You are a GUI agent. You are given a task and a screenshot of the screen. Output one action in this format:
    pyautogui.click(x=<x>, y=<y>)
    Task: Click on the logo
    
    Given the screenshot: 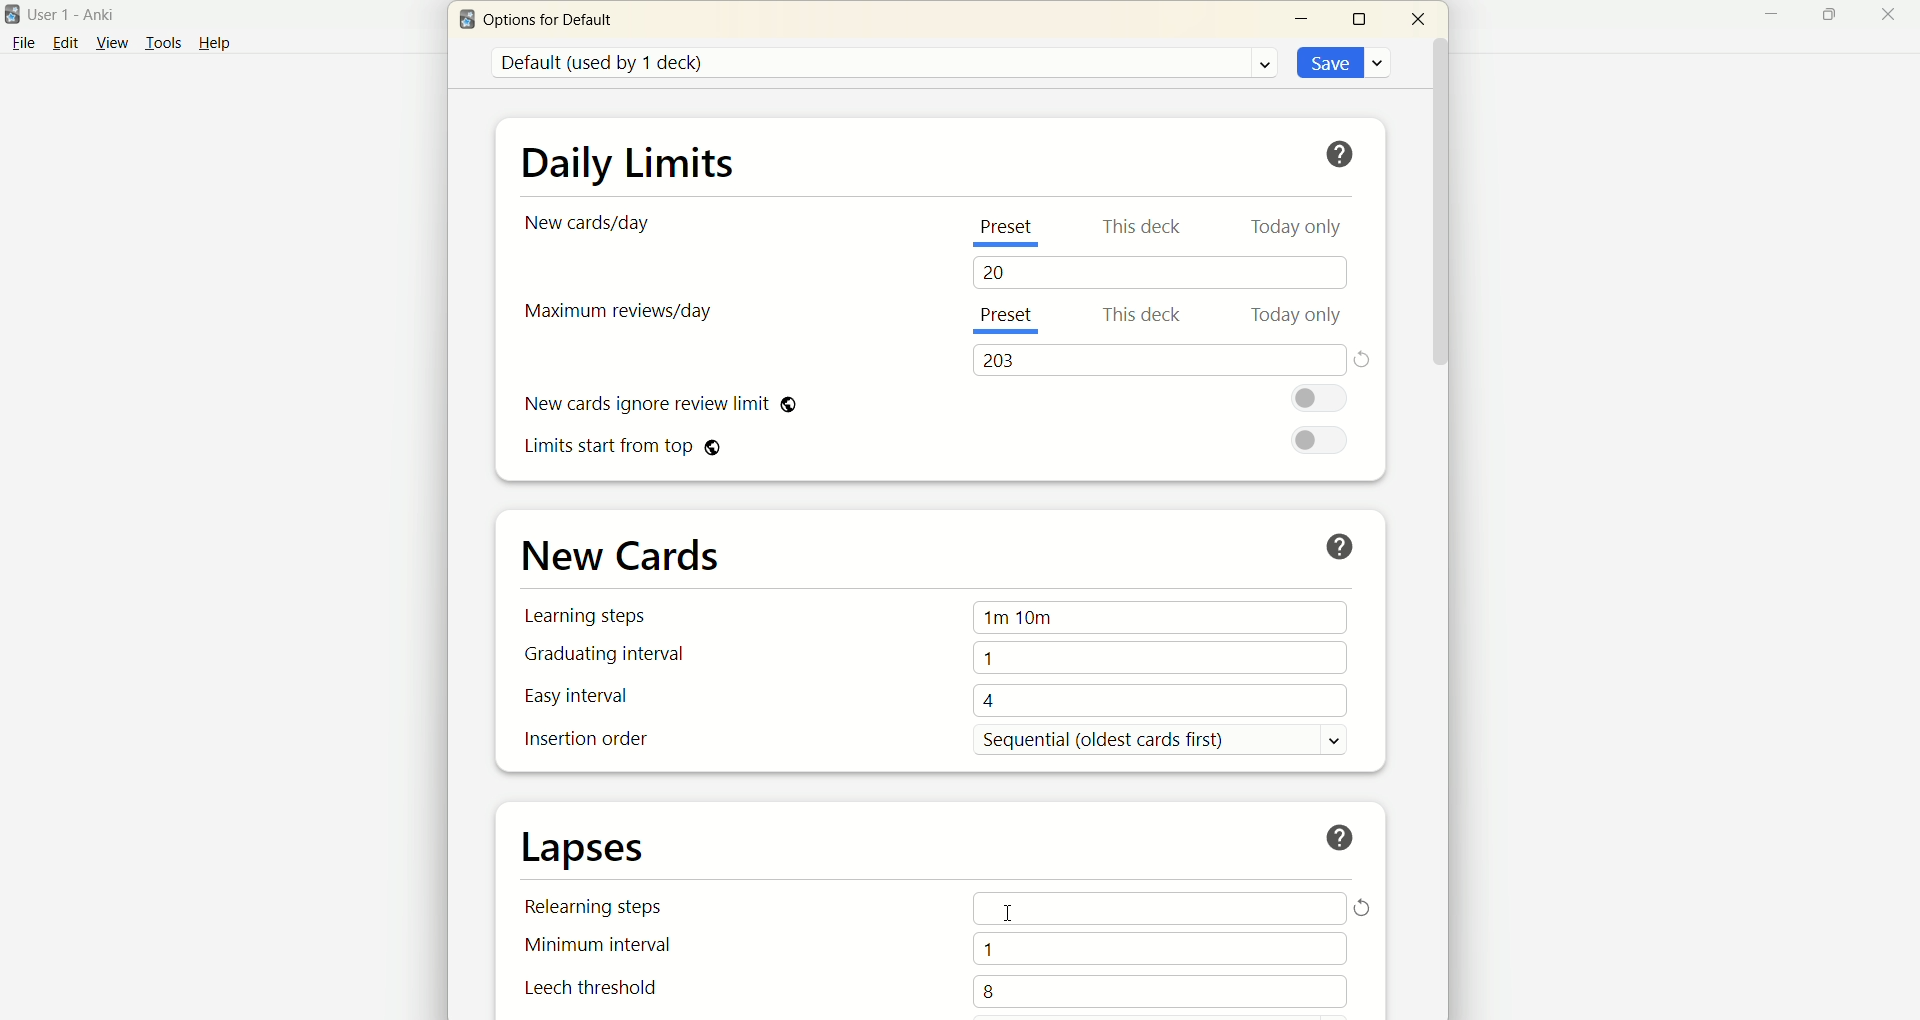 What is the action you would take?
    pyautogui.click(x=464, y=22)
    